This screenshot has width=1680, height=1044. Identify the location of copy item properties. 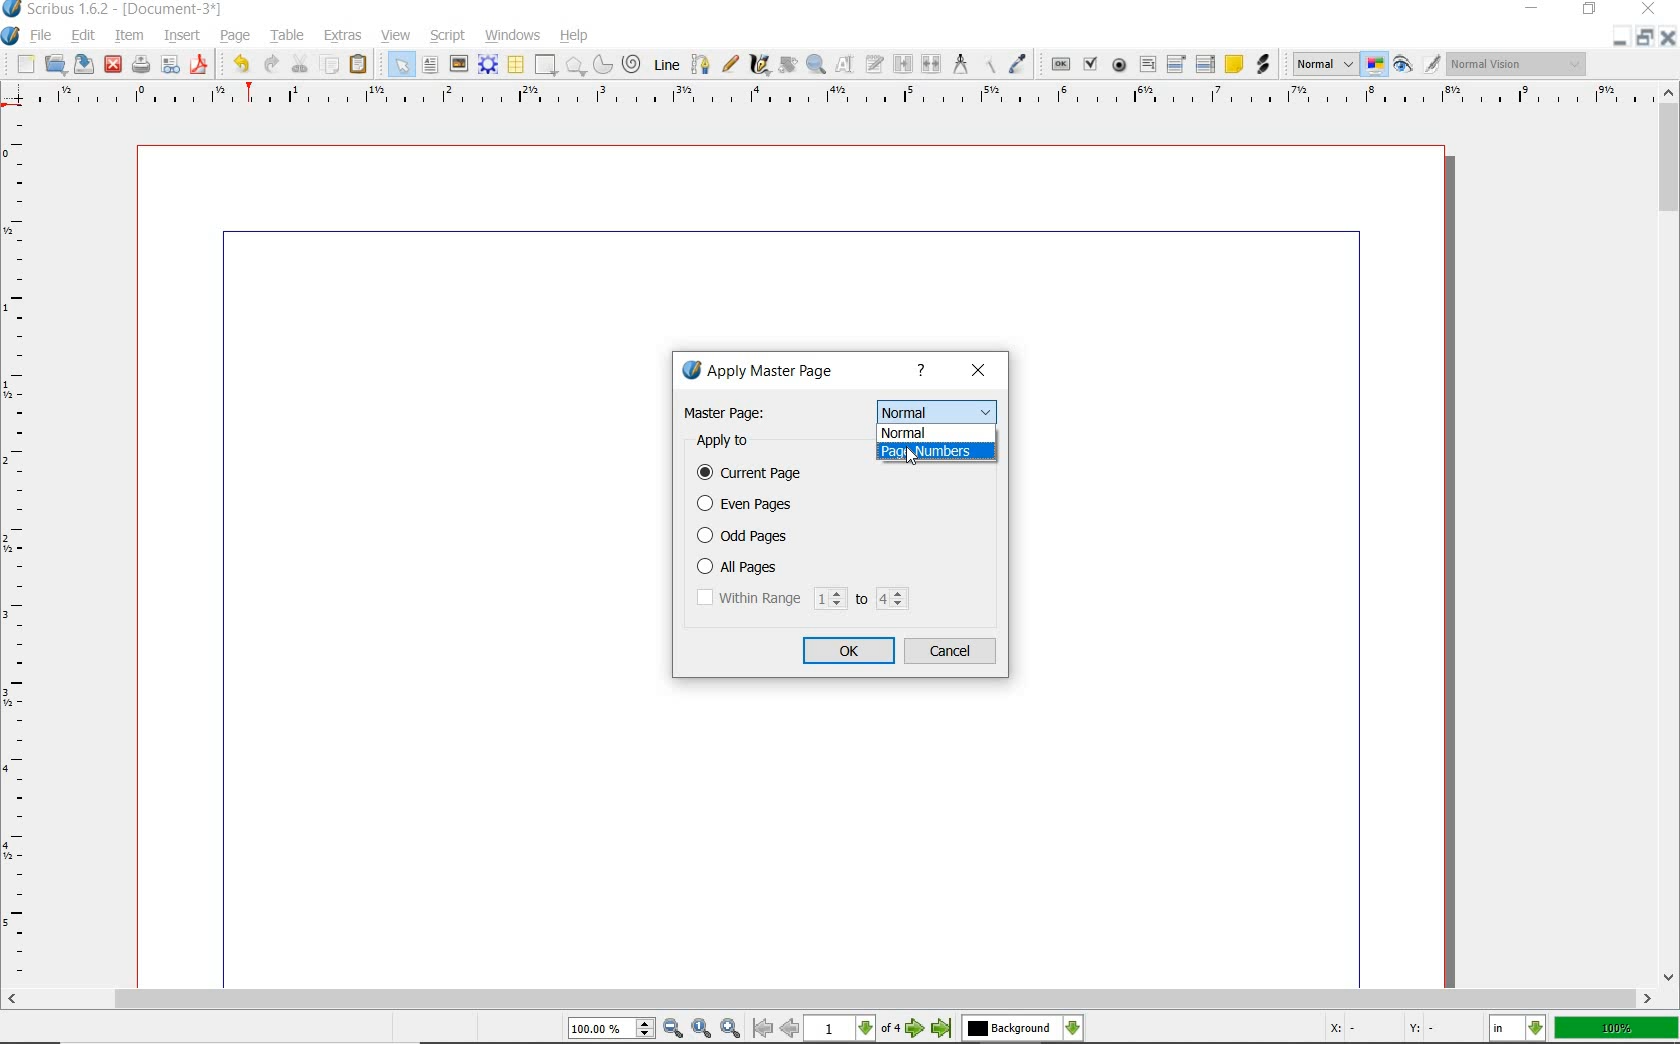
(988, 65).